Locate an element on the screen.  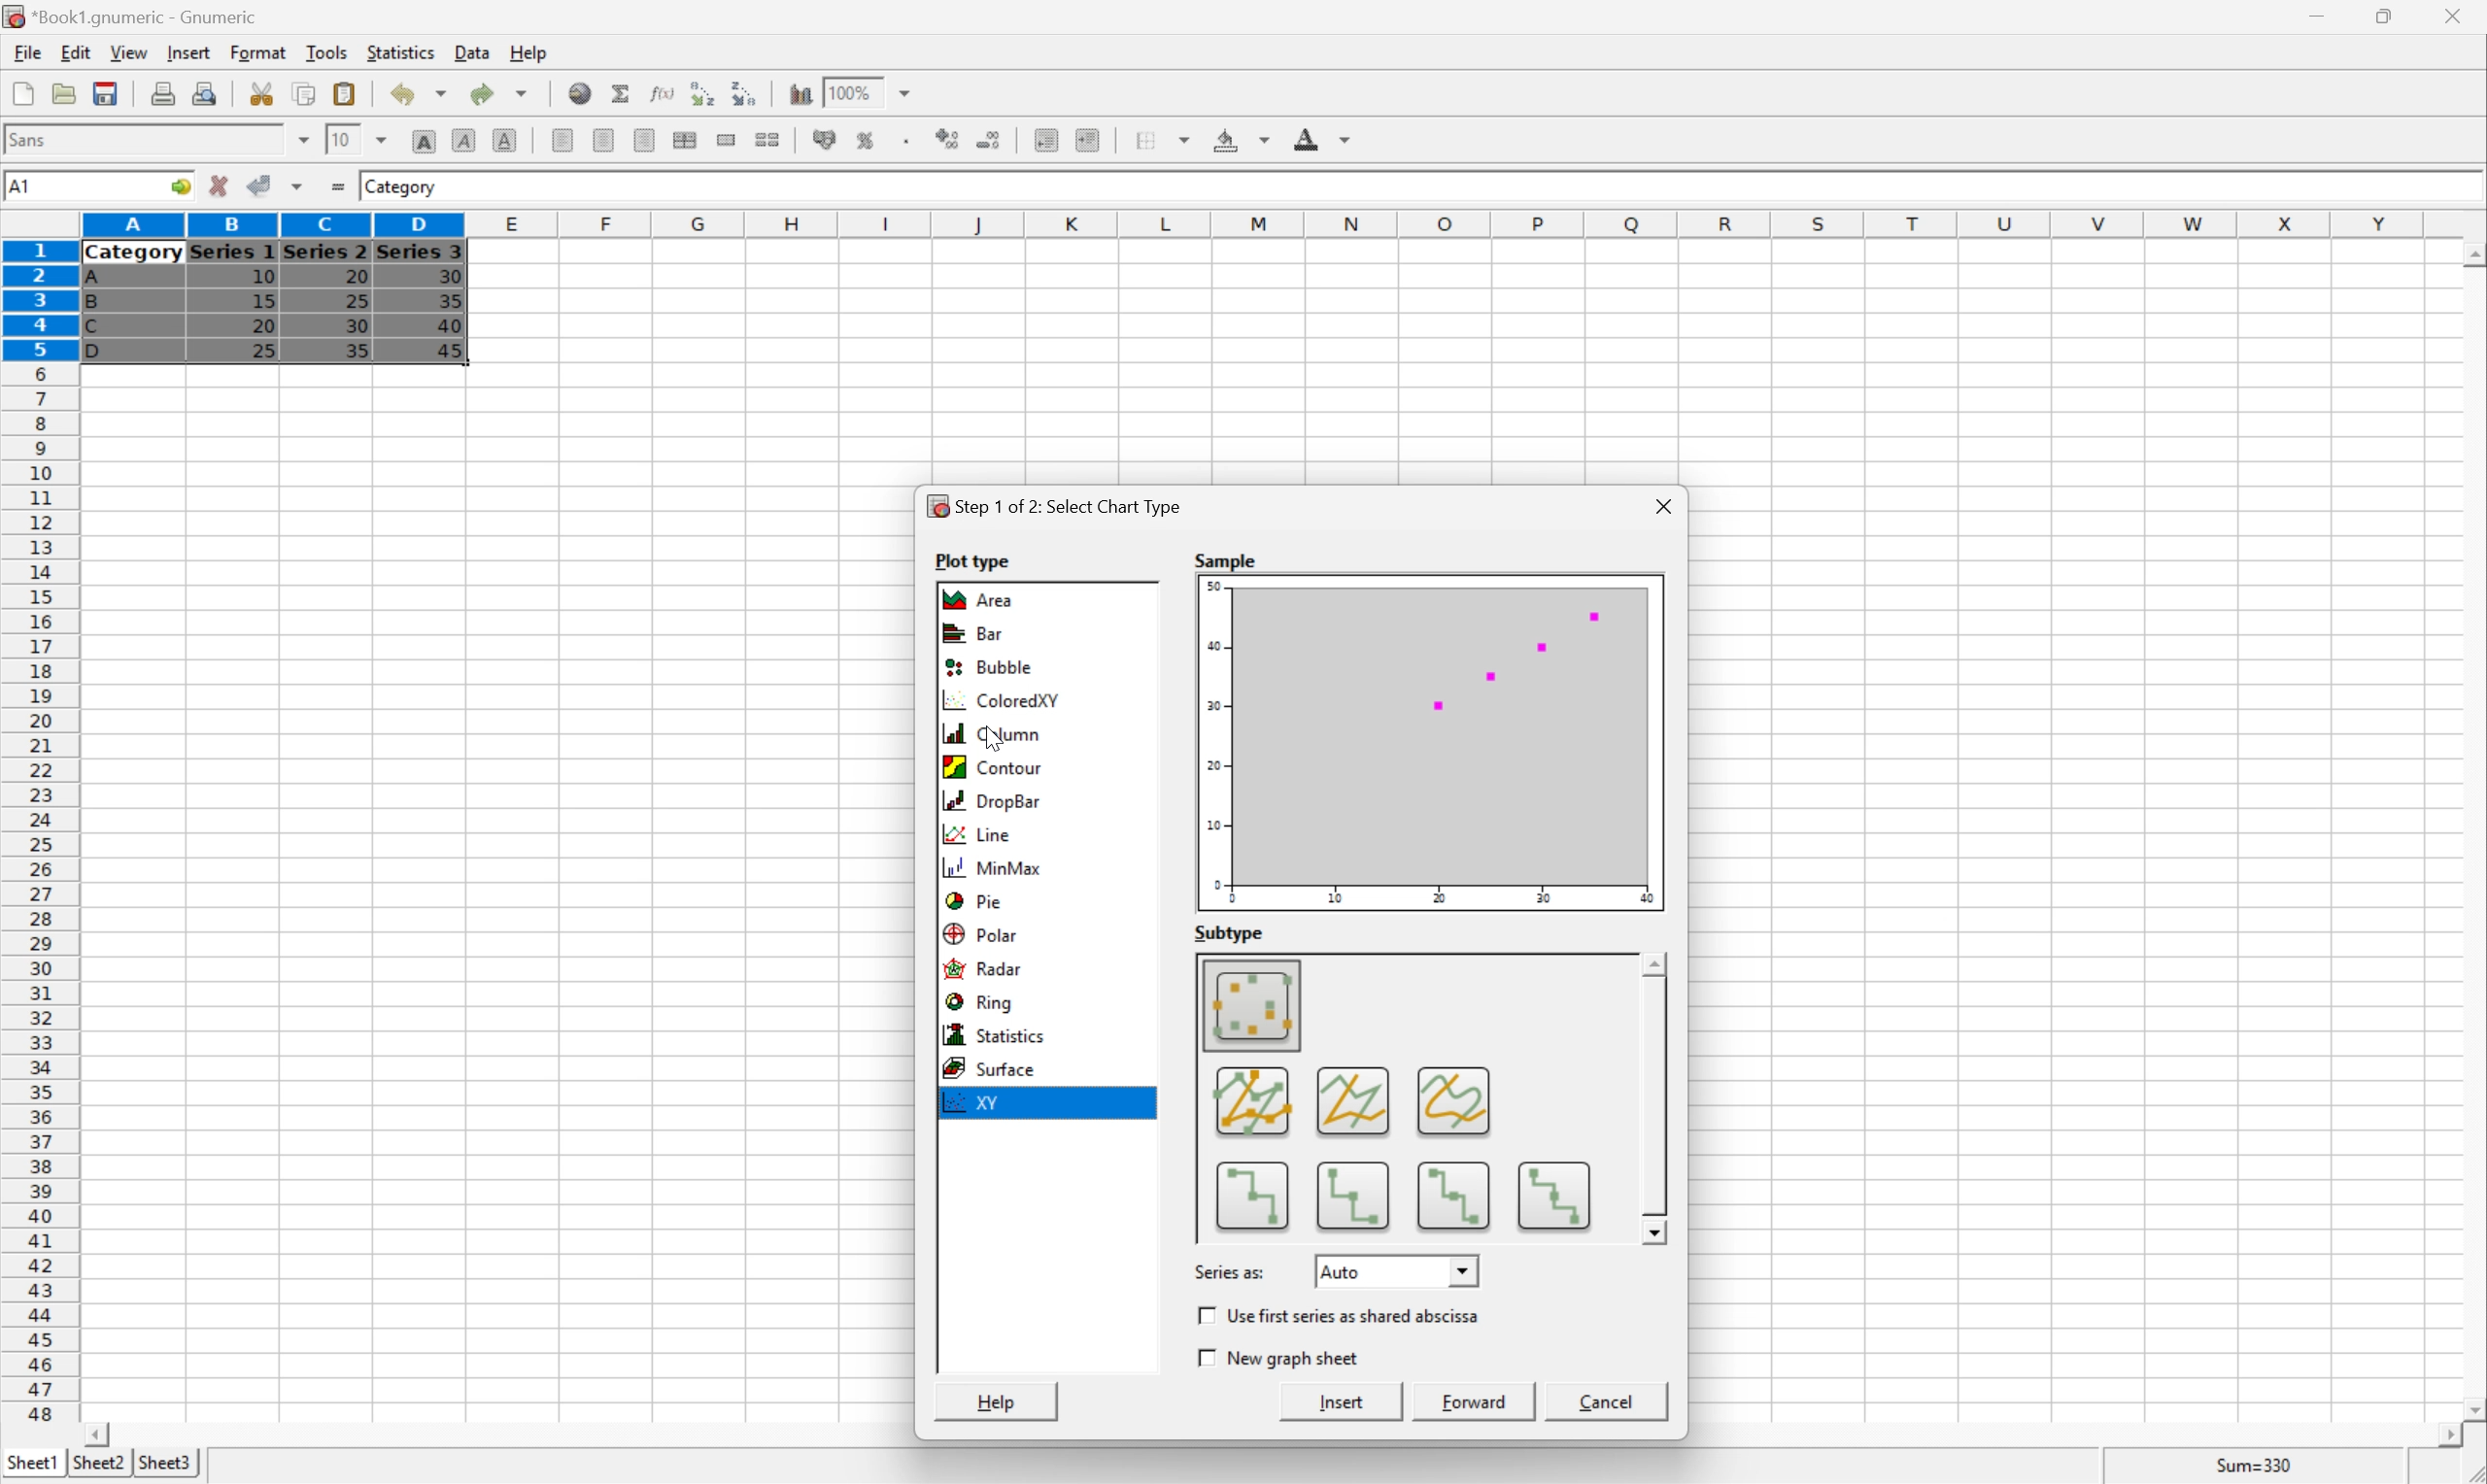
Align Right is located at coordinates (644, 141).